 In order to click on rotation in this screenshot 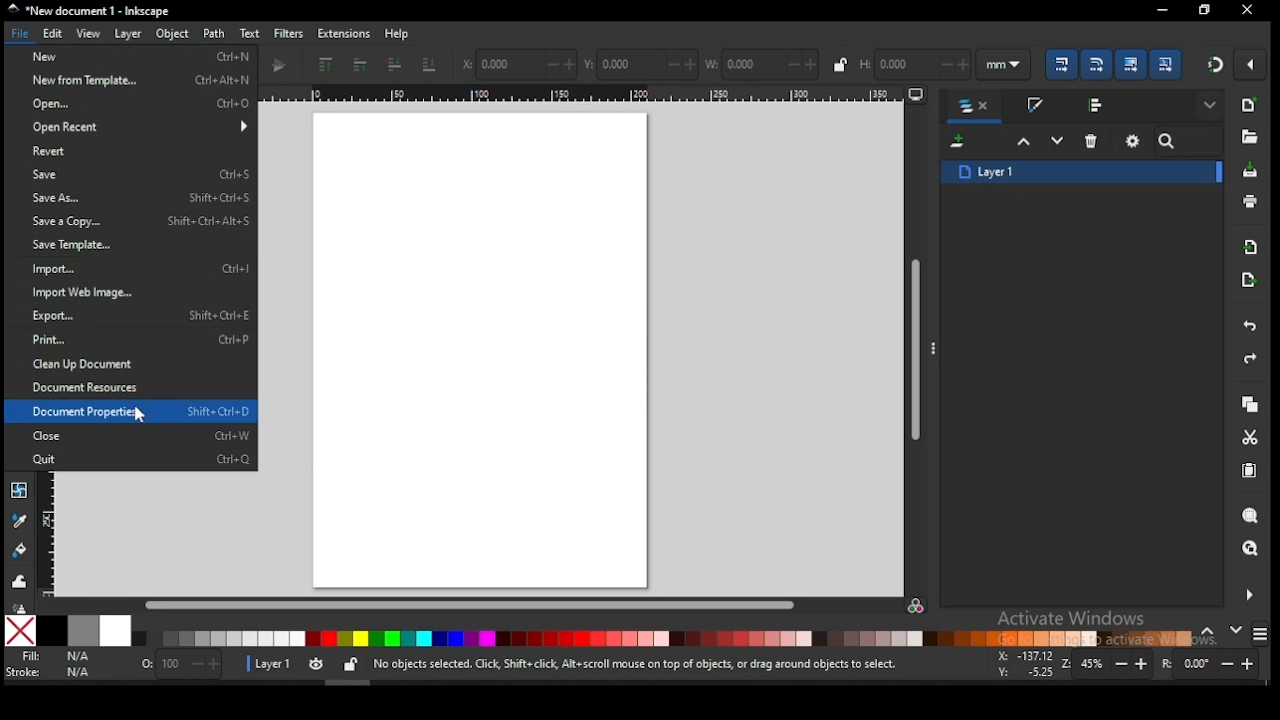, I will do `click(1214, 664)`.